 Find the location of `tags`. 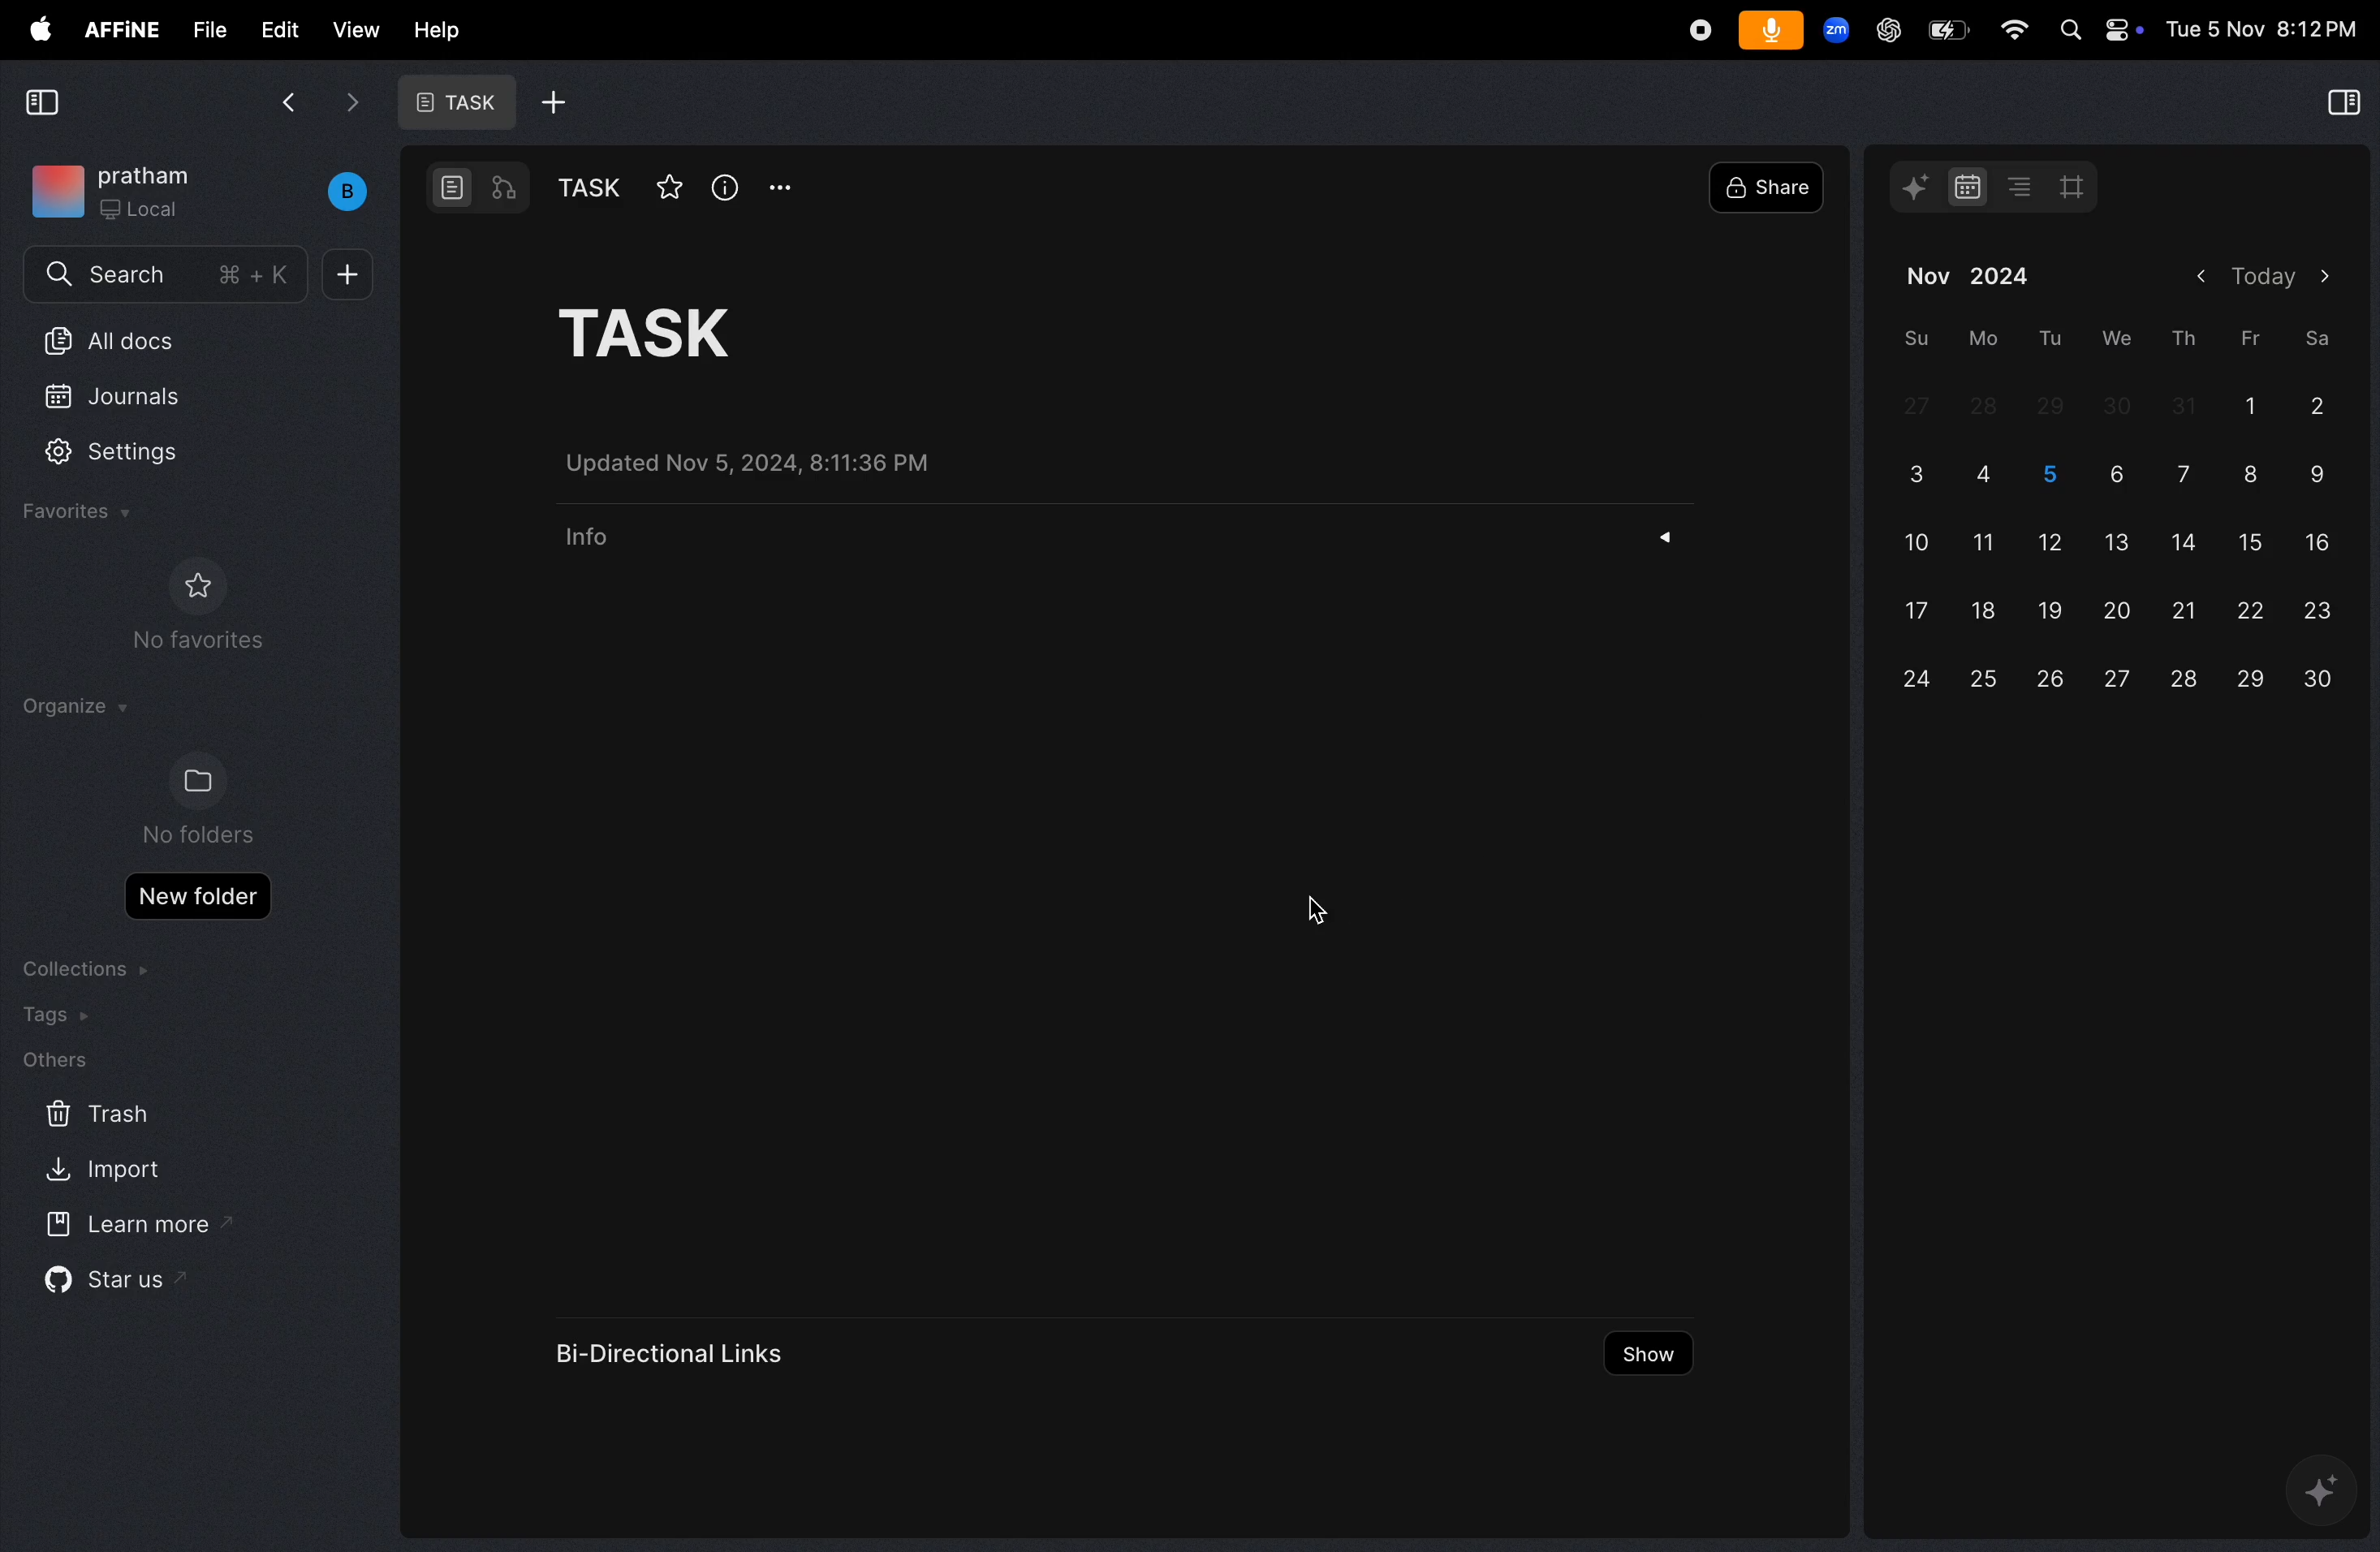

tags is located at coordinates (63, 1017).